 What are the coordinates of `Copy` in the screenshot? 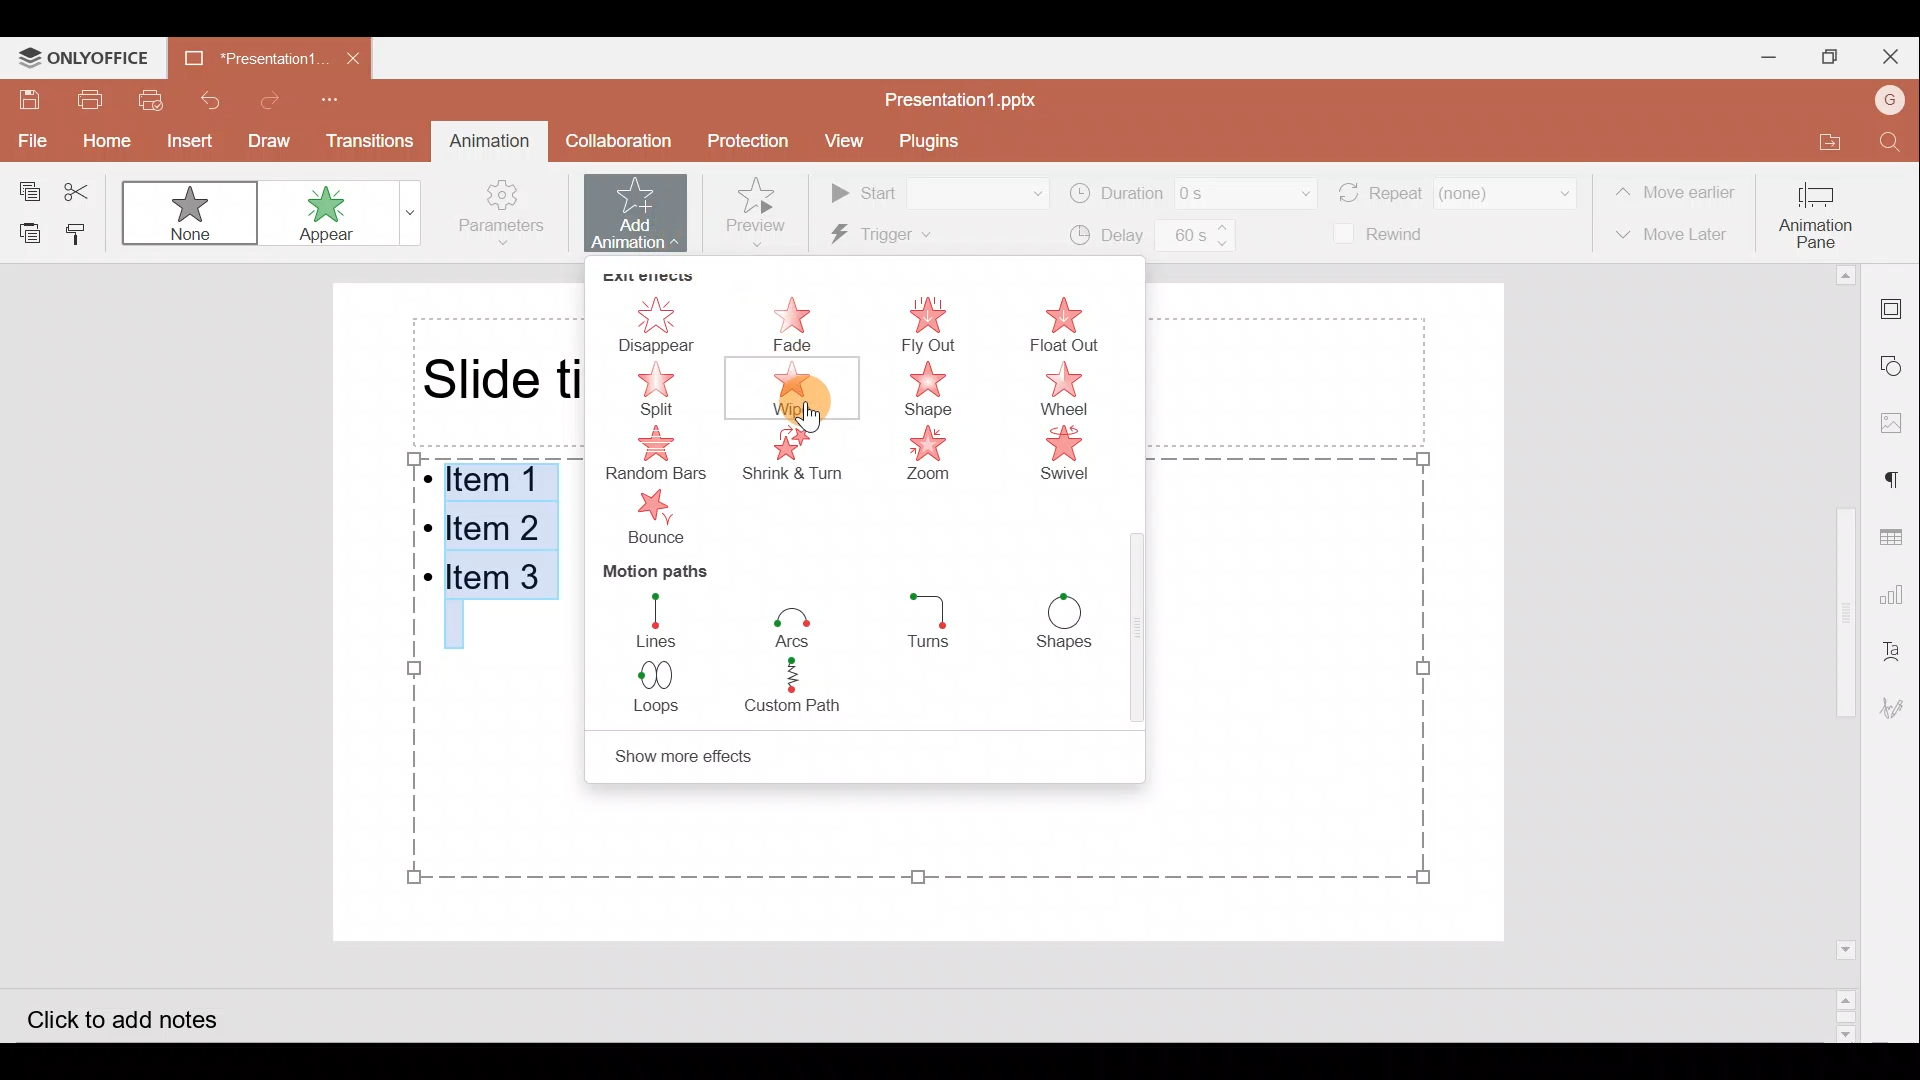 It's located at (26, 190).